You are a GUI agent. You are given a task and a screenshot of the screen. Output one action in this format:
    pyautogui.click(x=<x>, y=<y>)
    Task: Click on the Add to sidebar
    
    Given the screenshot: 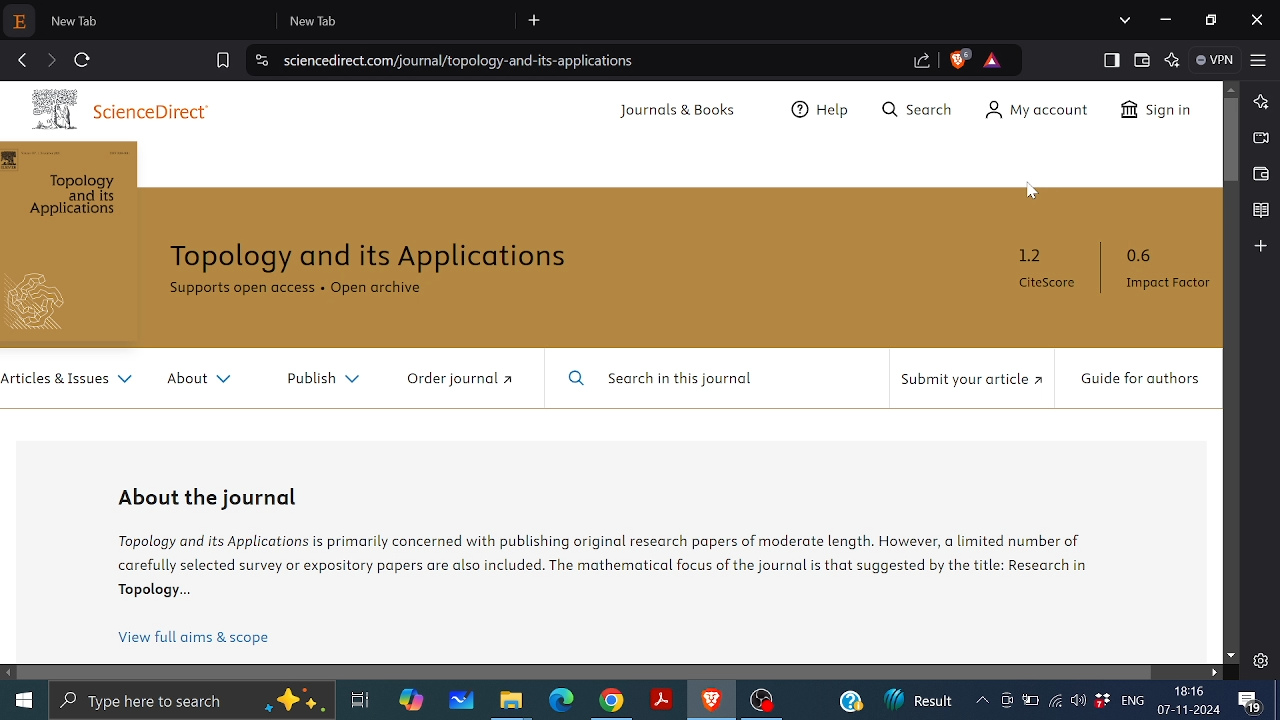 What is the action you would take?
    pyautogui.click(x=1262, y=281)
    